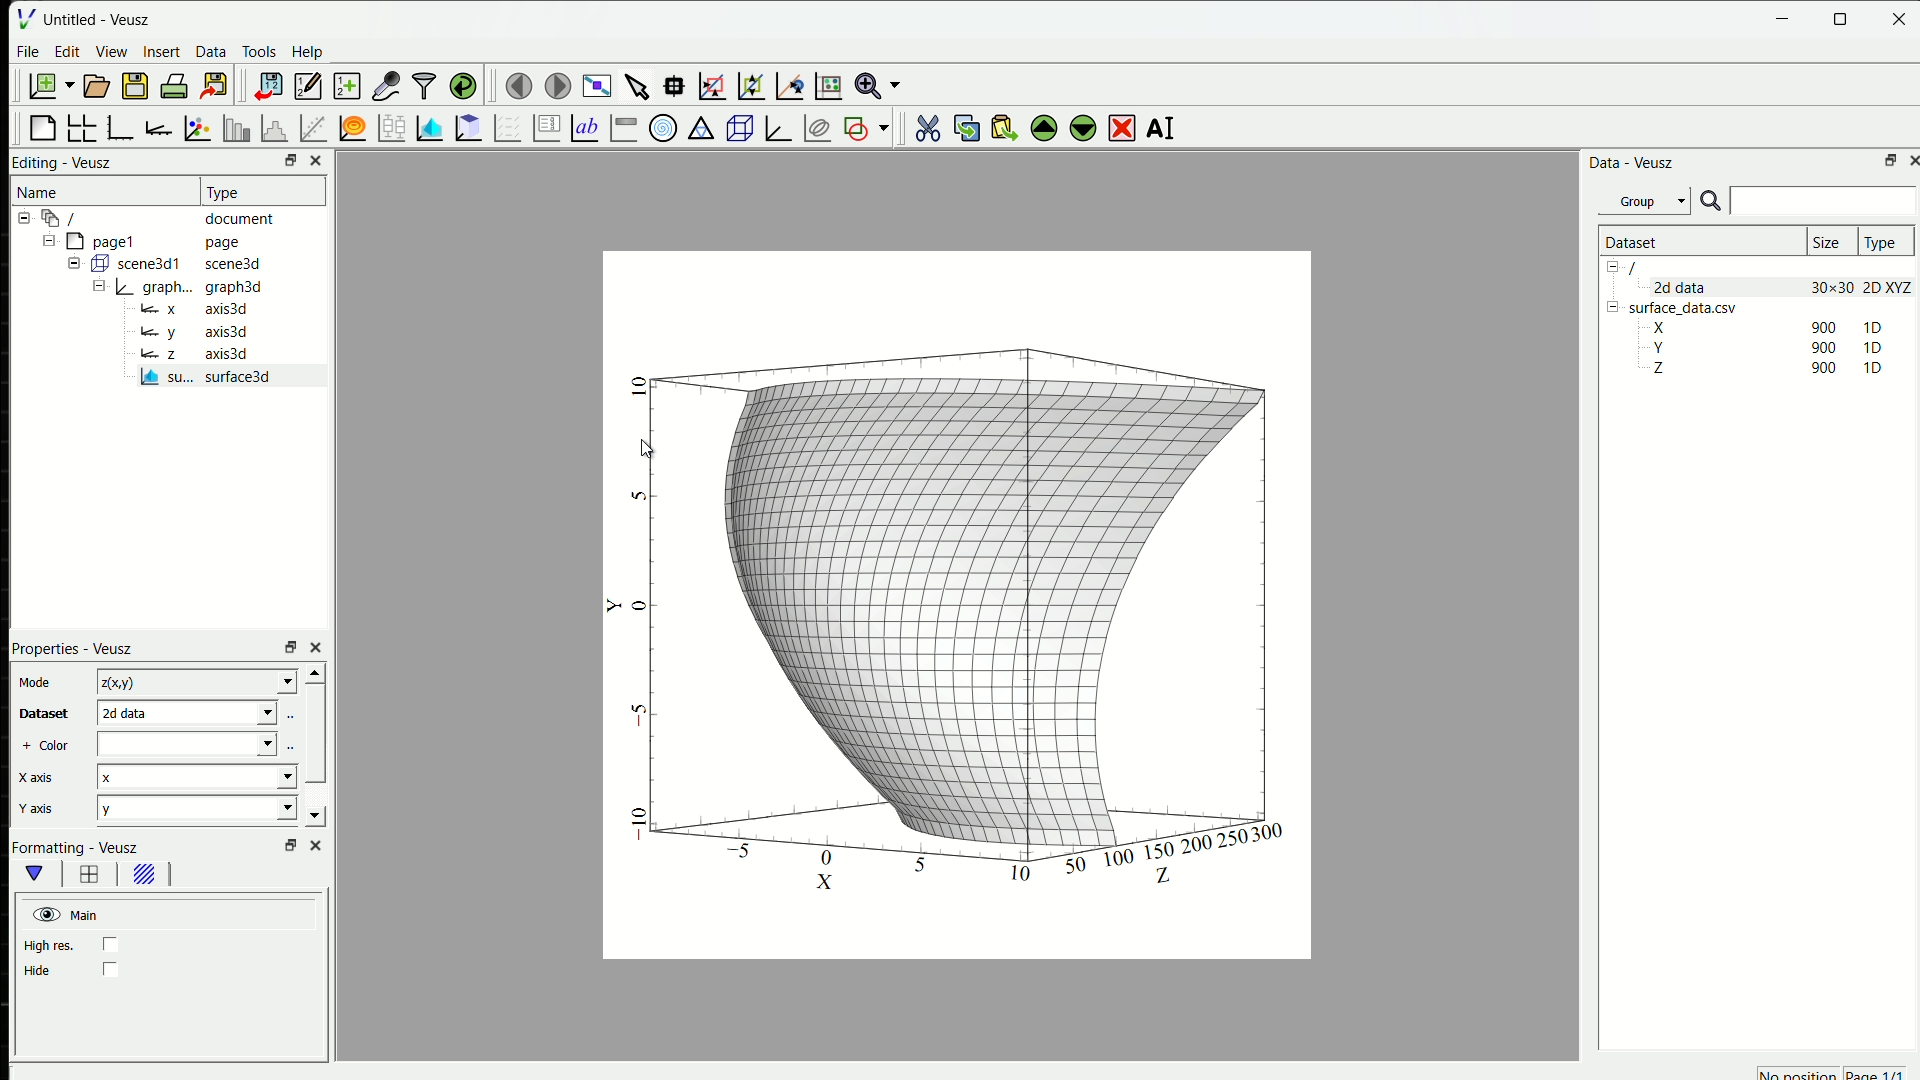  Describe the element at coordinates (146, 874) in the screenshot. I see `background` at that location.